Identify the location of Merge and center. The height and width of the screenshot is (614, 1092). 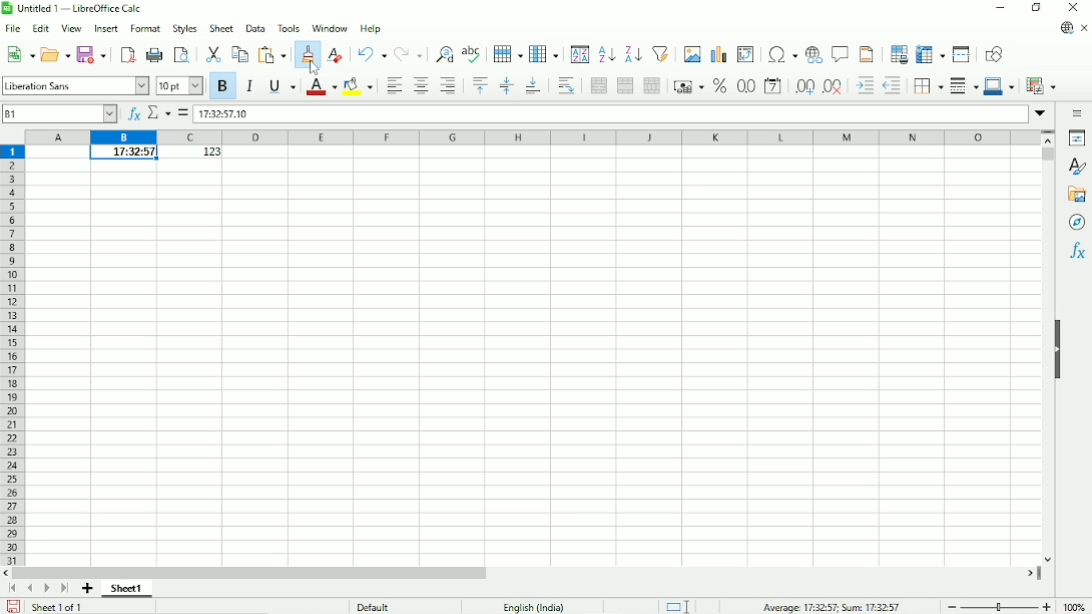
(596, 87).